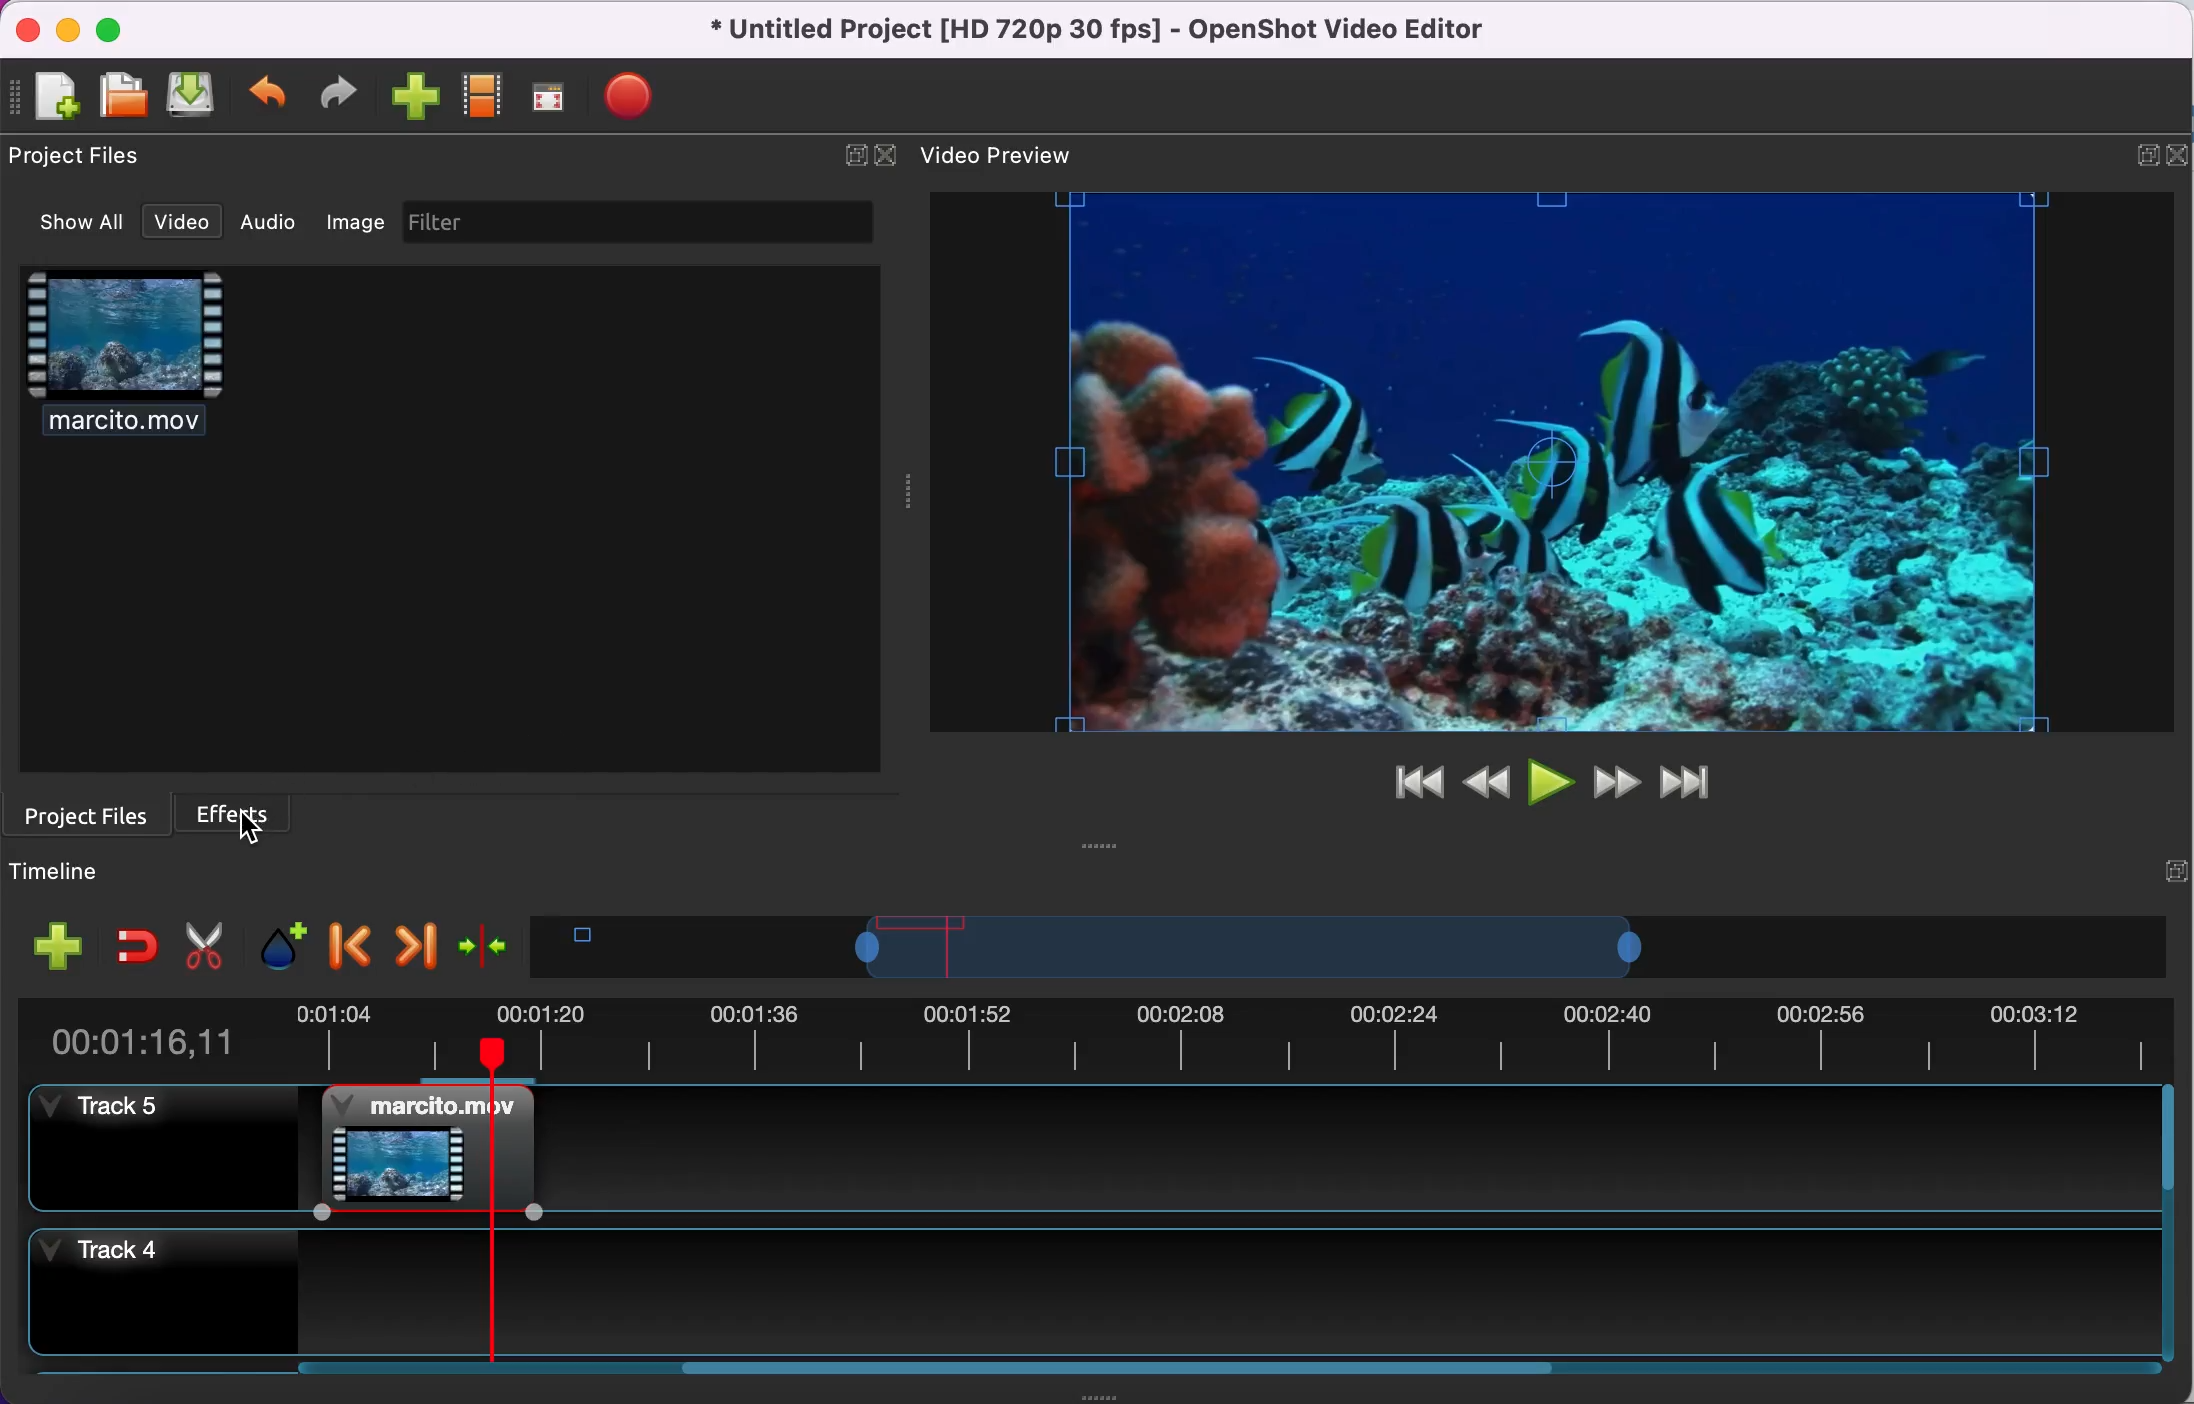 Image resolution: width=2194 pixels, height=1404 pixels. Describe the element at coordinates (114, 25) in the screenshot. I see `maximize` at that location.